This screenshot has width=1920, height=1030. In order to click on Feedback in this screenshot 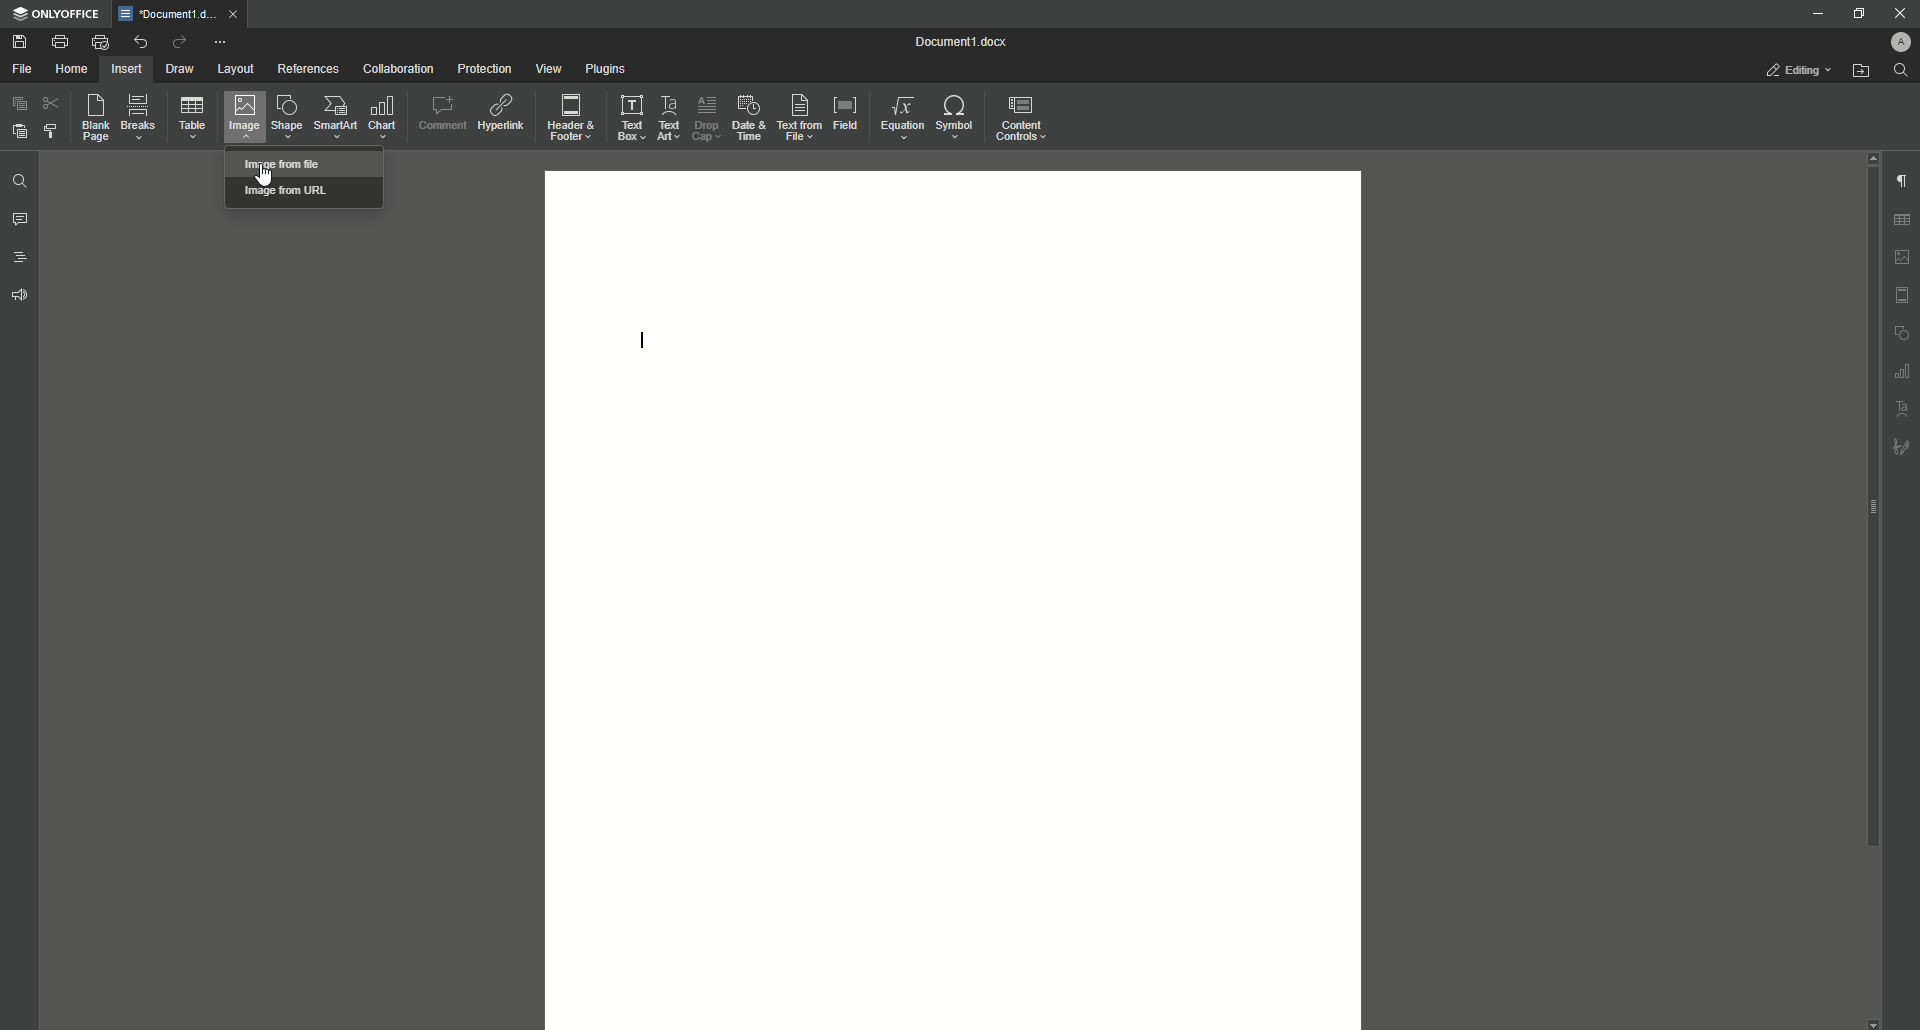, I will do `click(21, 296)`.